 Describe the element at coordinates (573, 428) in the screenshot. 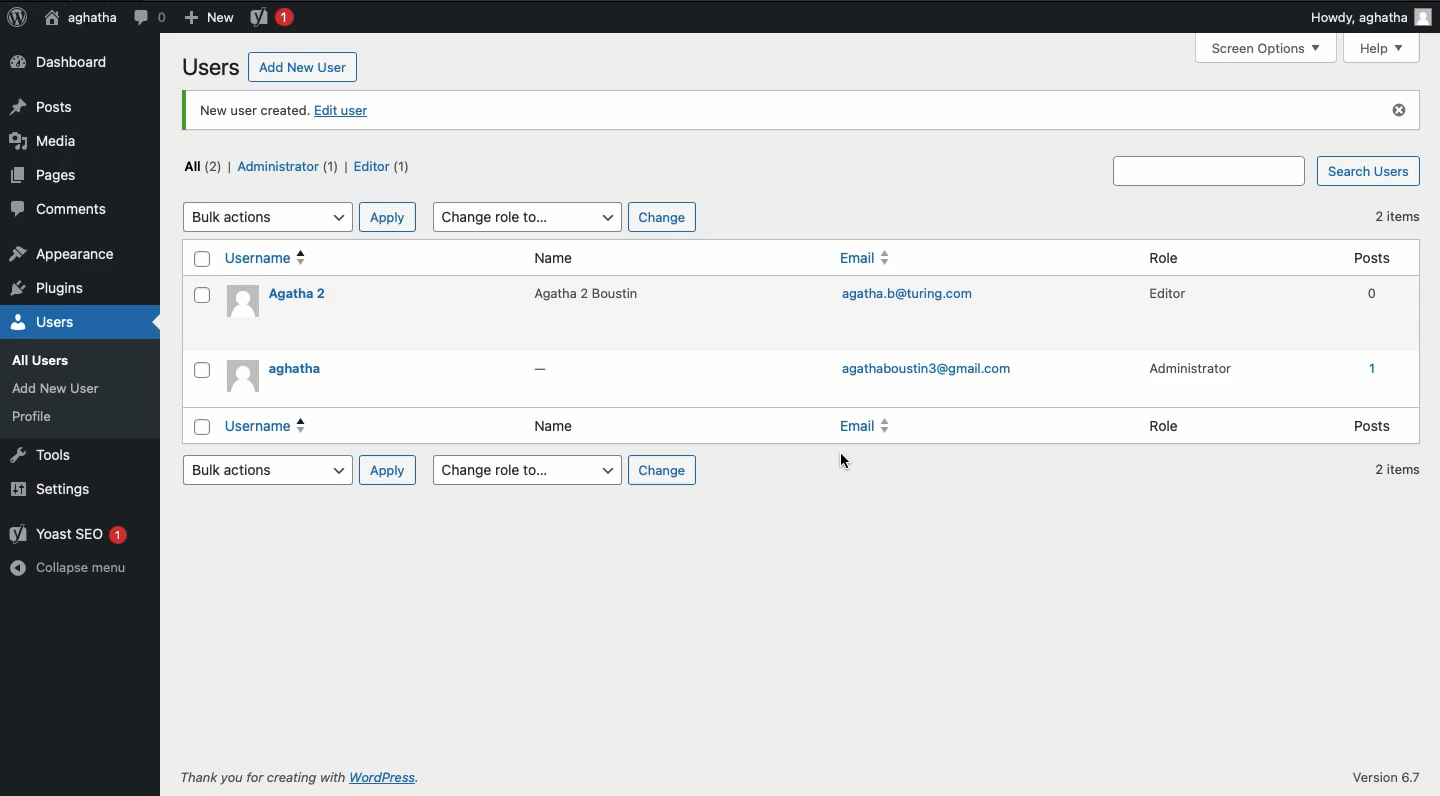

I see `Name` at that location.